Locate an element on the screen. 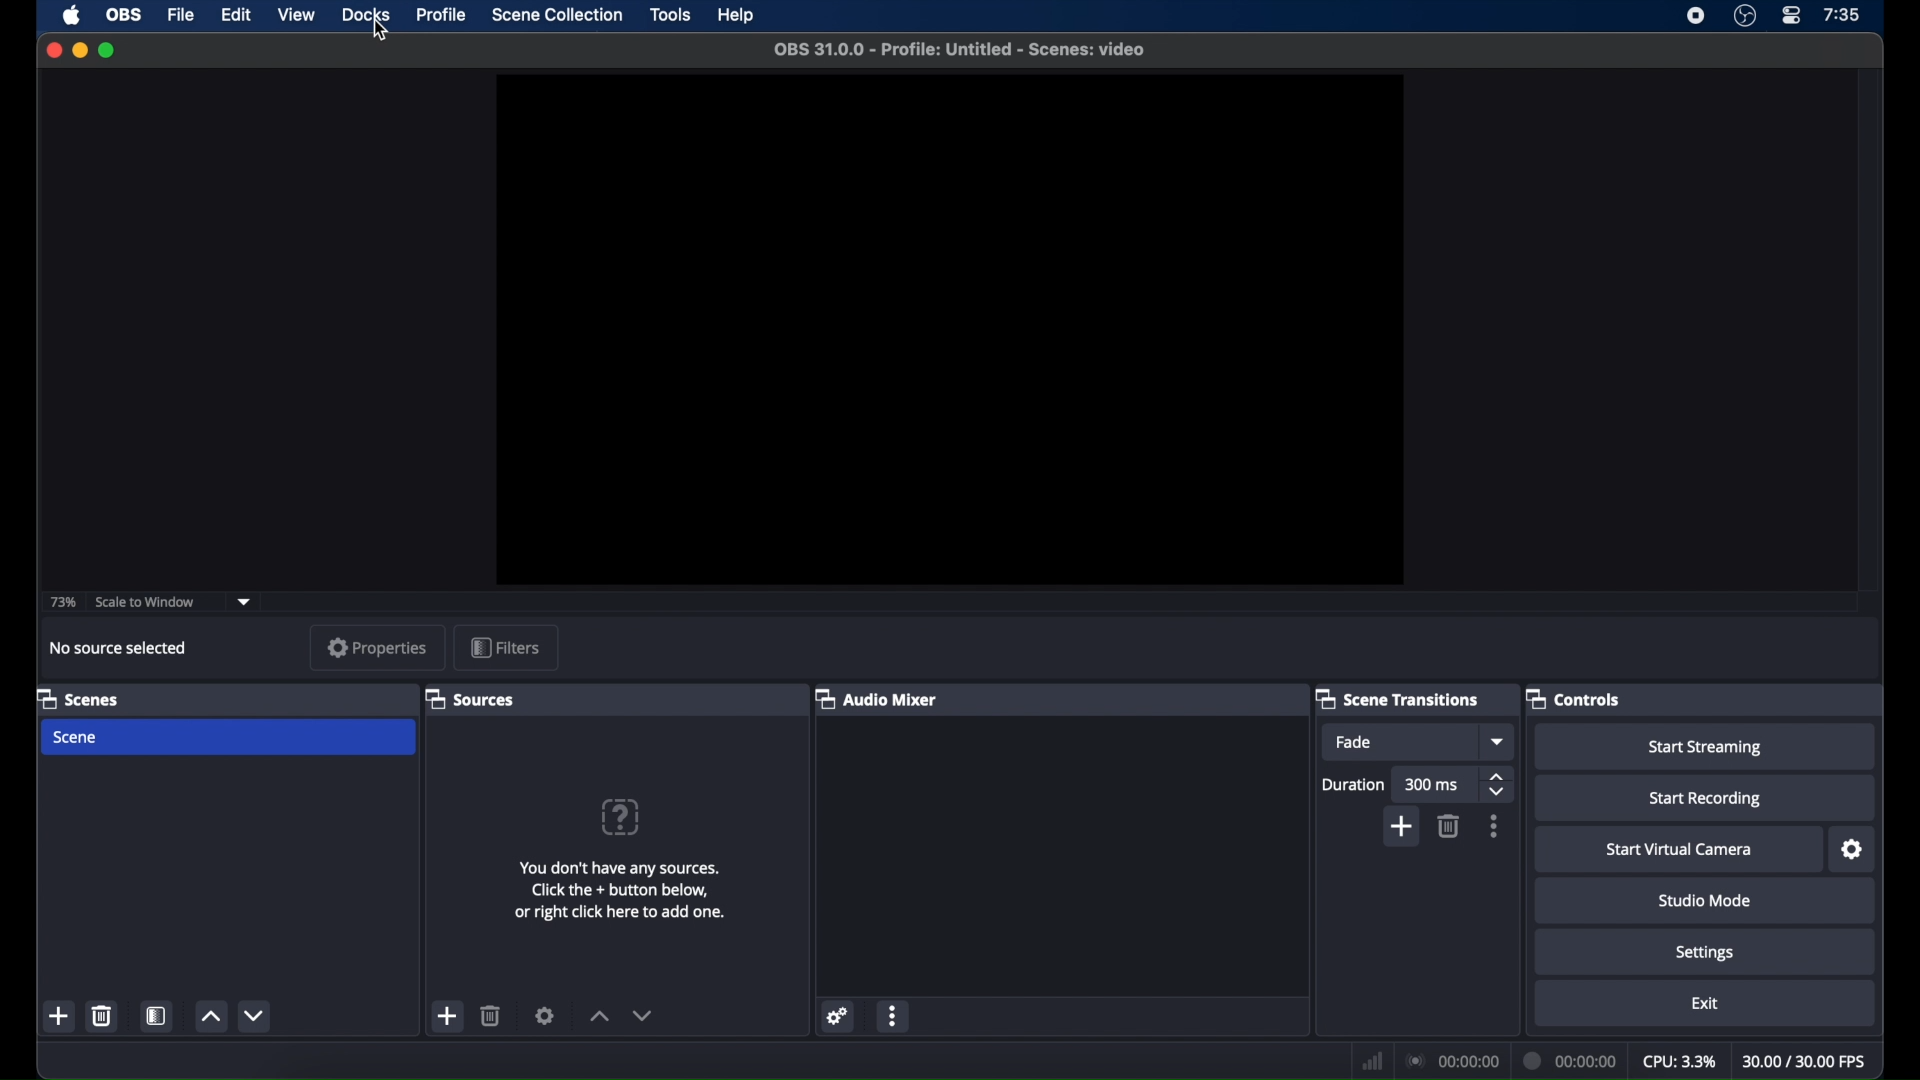 Image resolution: width=1920 pixels, height=1080 pixels. cpu 3.3% is located at coordinates (1679, 1062).